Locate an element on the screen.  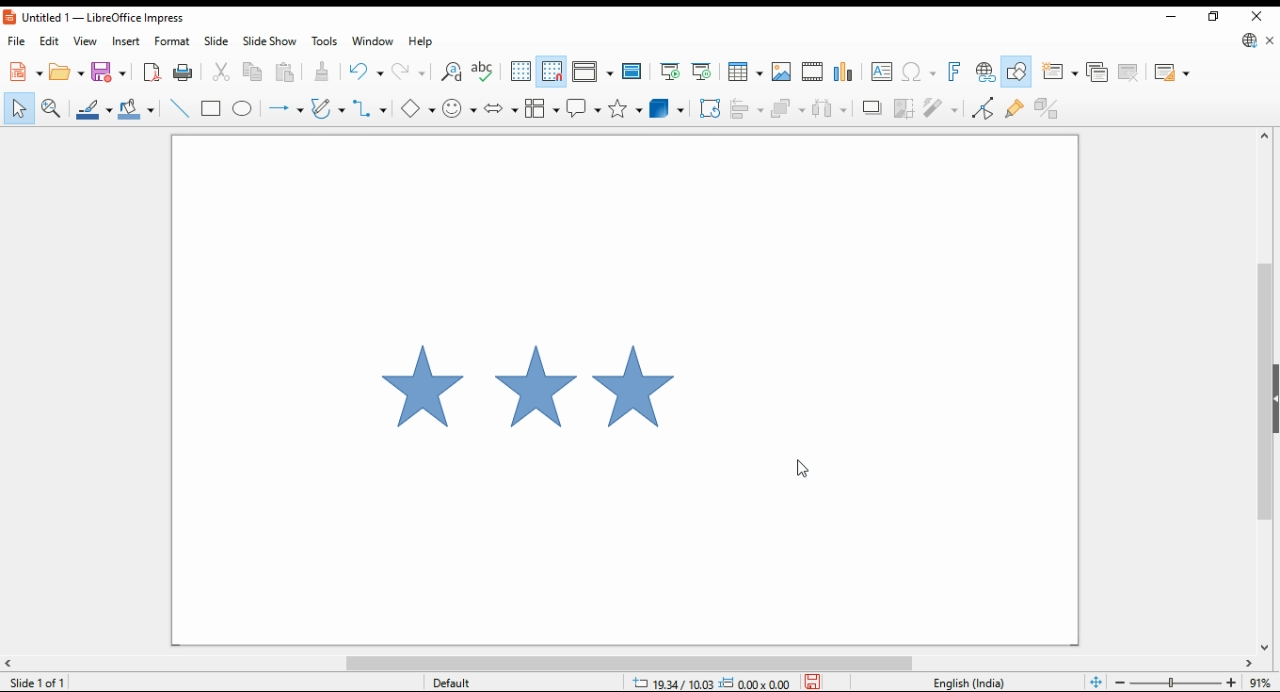
delete slide is located at coordinates (1130, 73).